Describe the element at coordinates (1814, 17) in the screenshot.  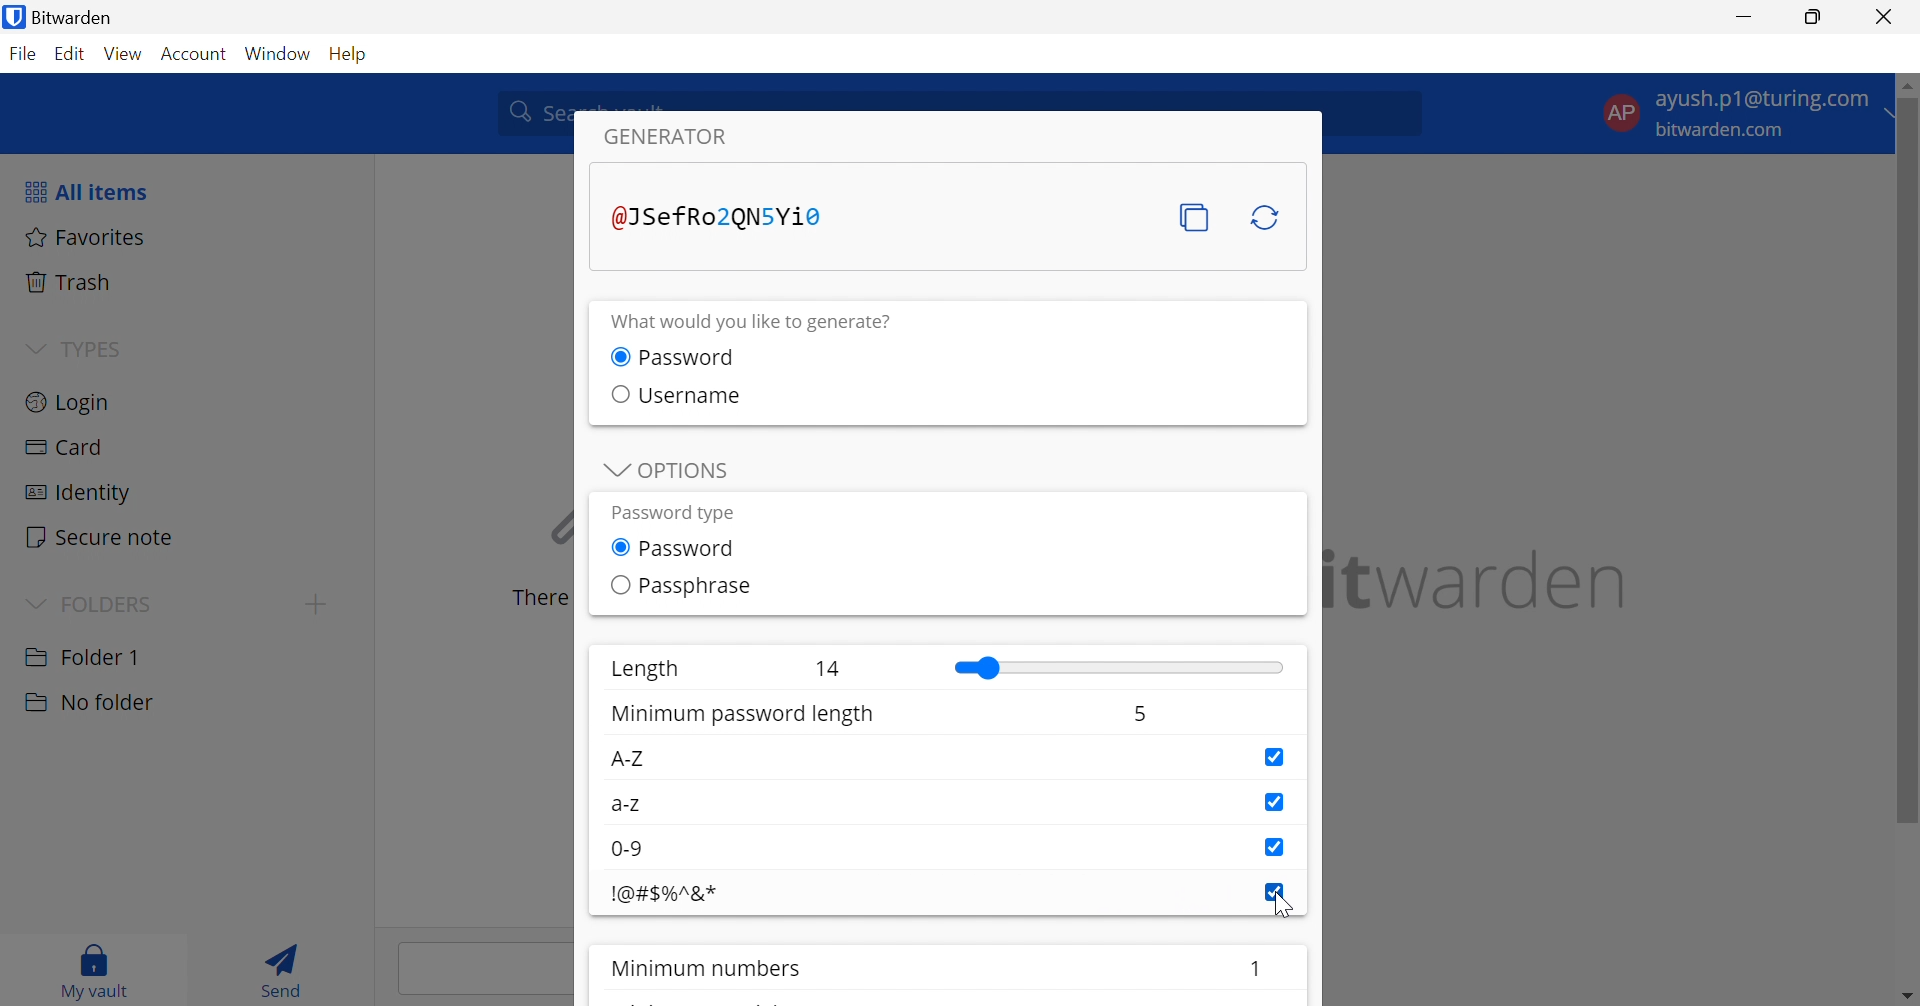
I see `Restore Down` at that location.